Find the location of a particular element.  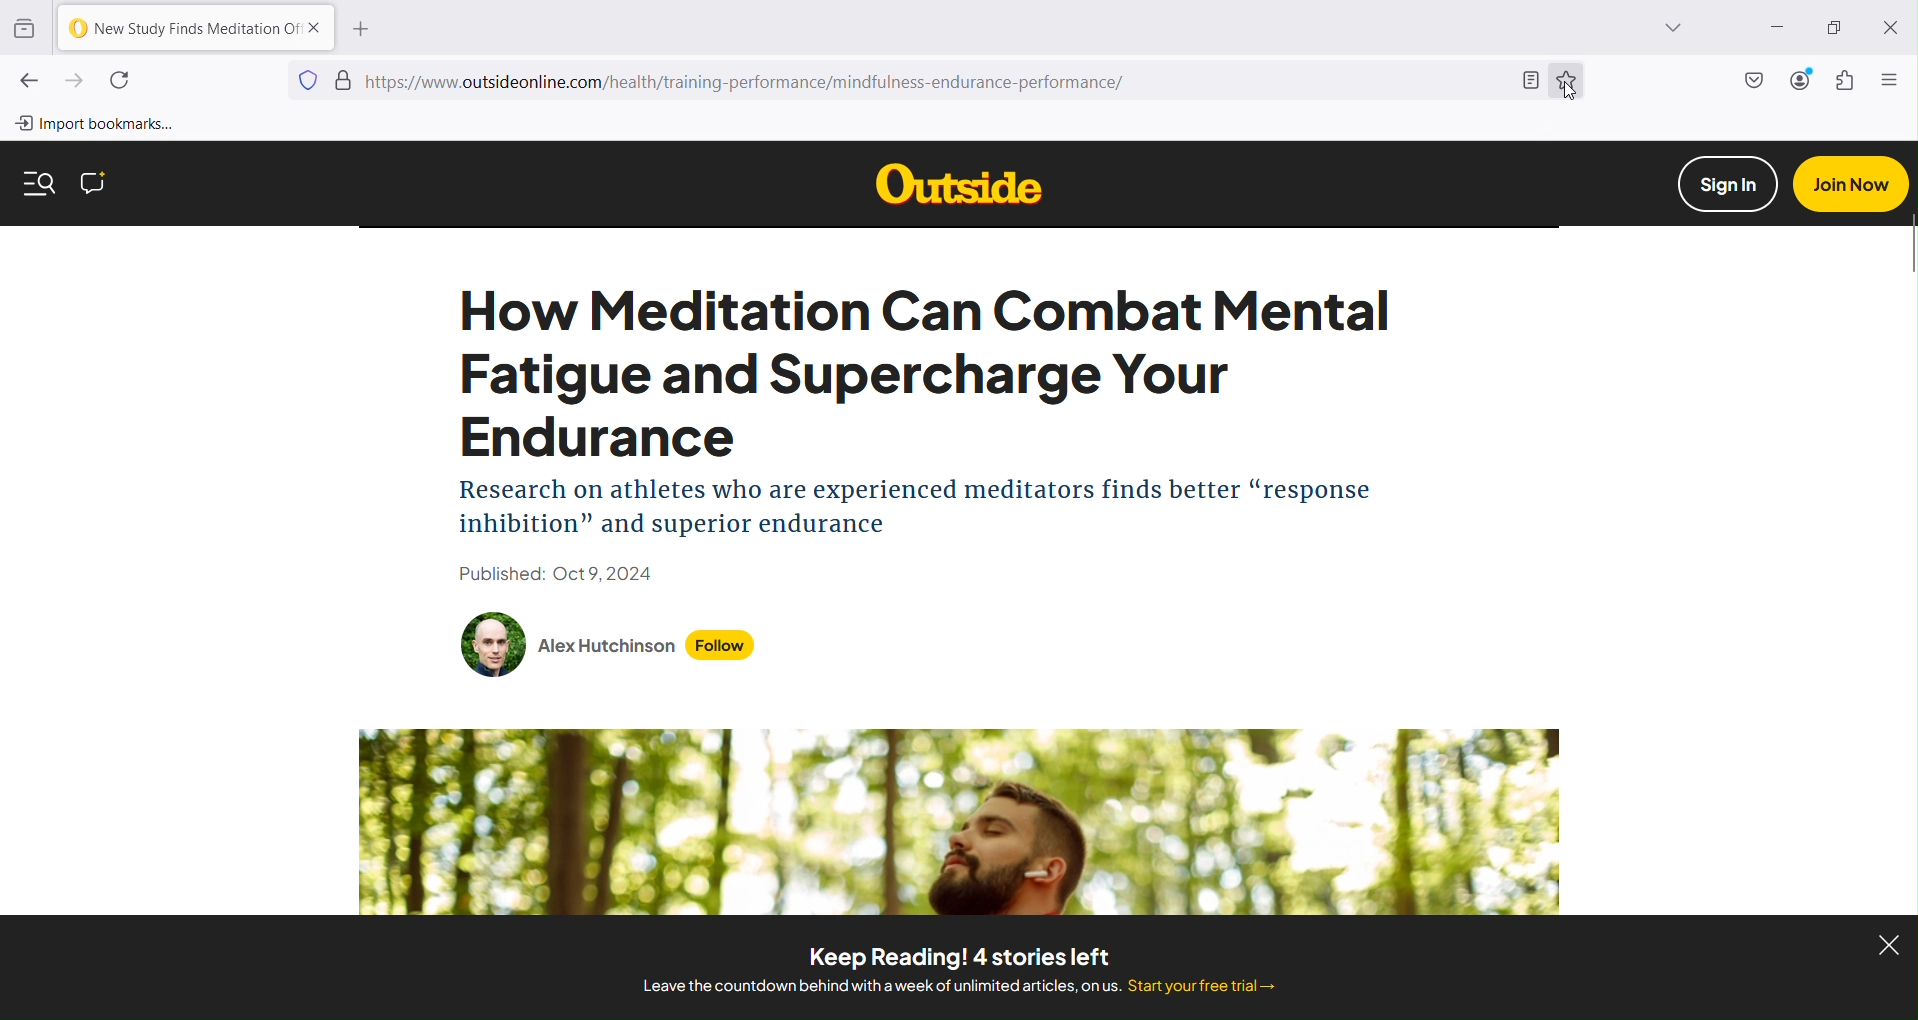

Sign in button is located at coordinates (1728, 184).